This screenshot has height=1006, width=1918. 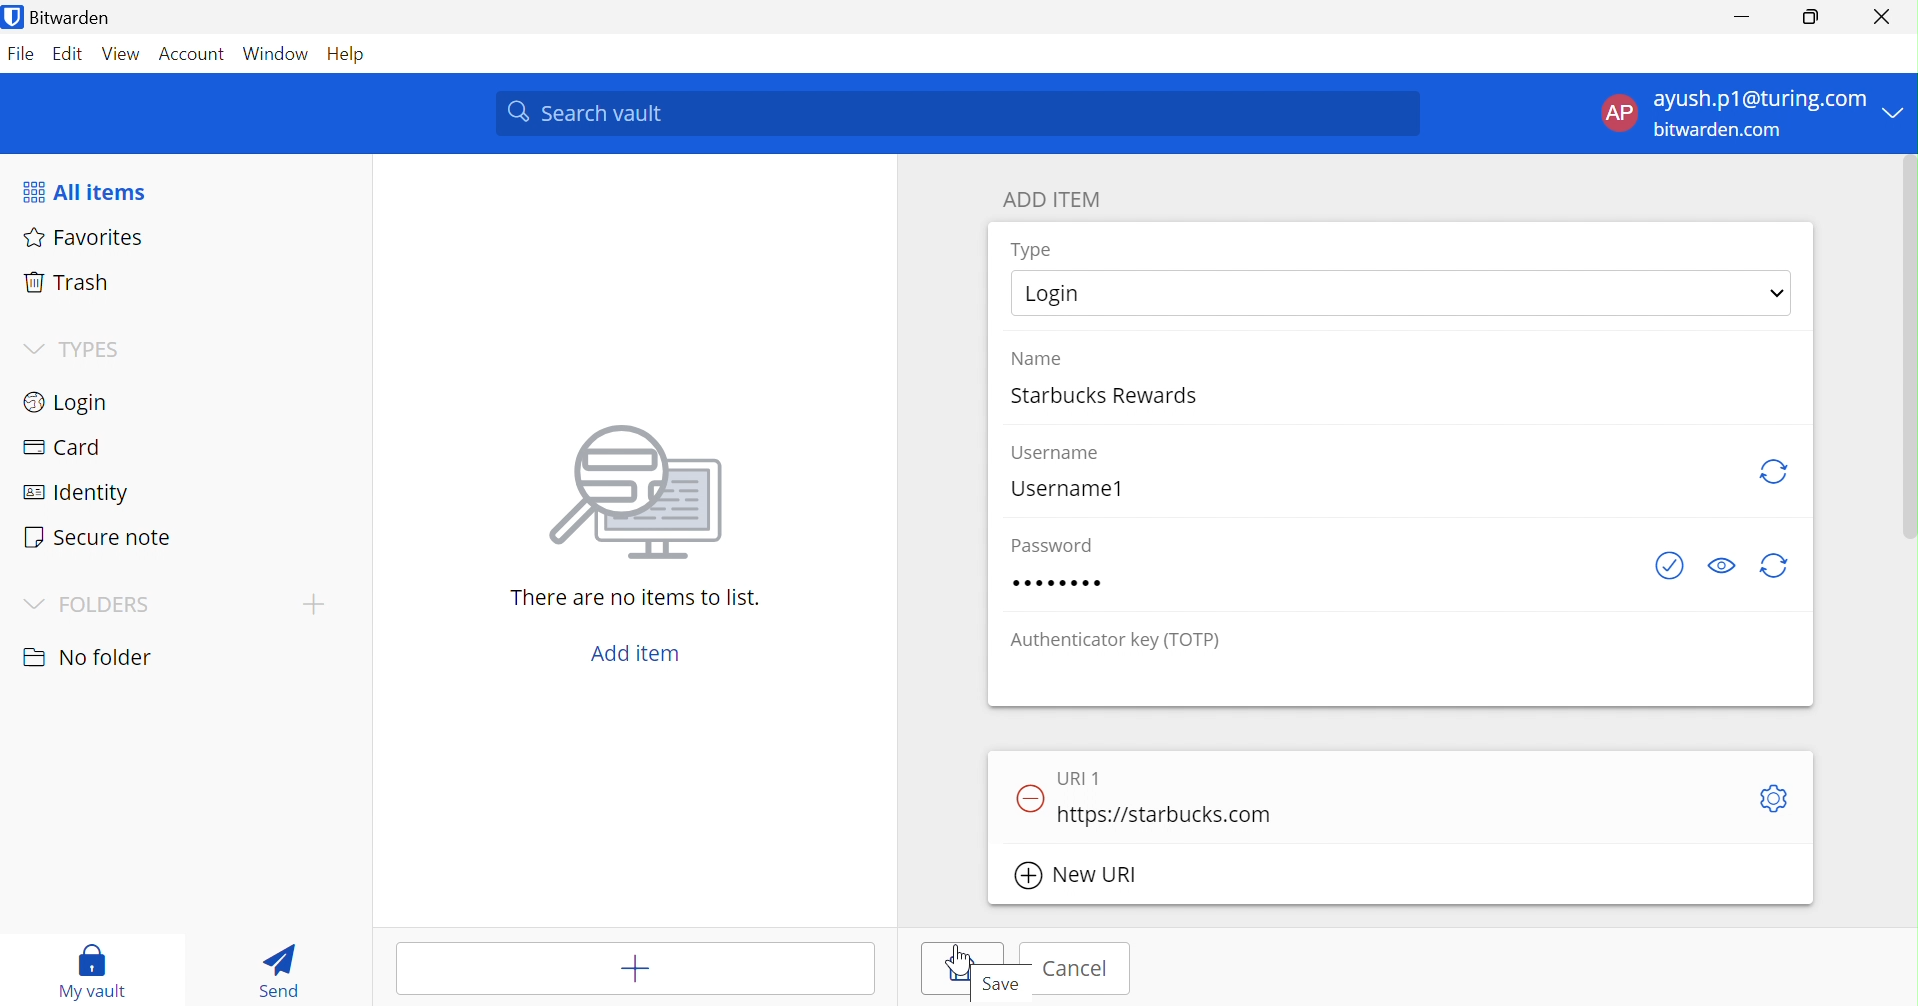 What do you see at coordinates (279, 55) in the screenshot?
I see `Window` at bounding box center [279, 55].